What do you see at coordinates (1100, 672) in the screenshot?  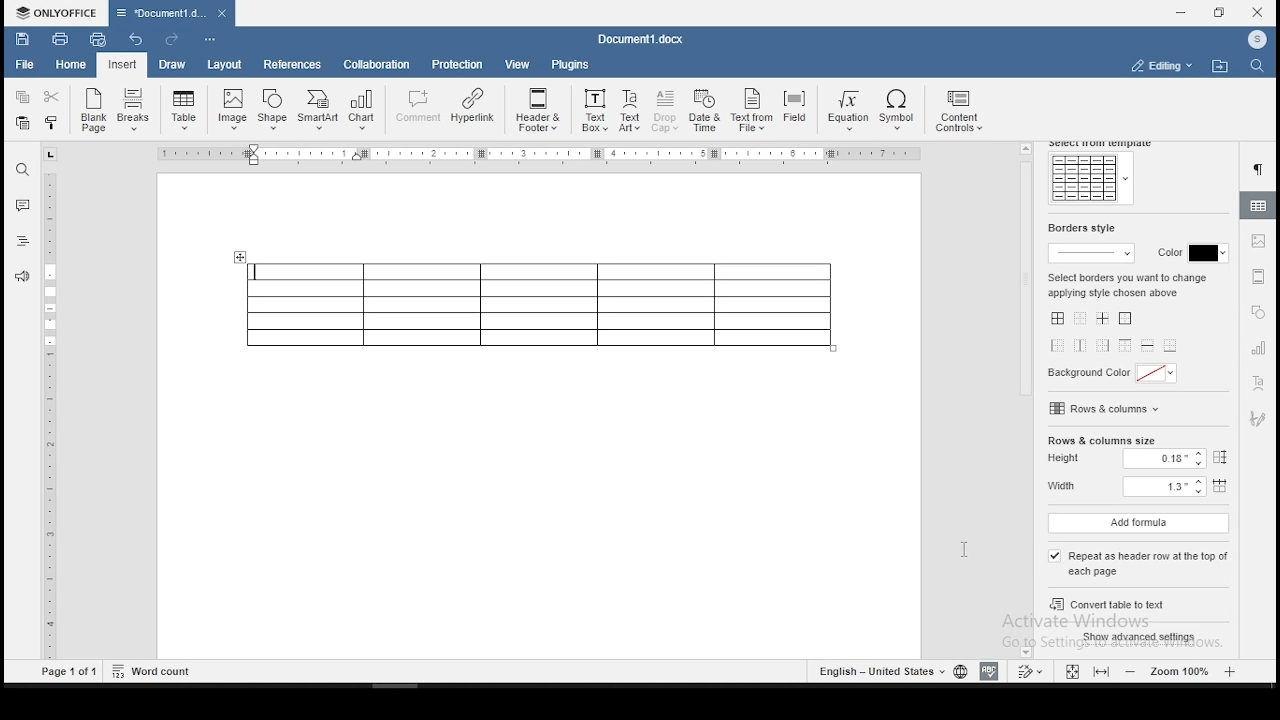 I see `fit to screen` at bounding box center [1100, 672].